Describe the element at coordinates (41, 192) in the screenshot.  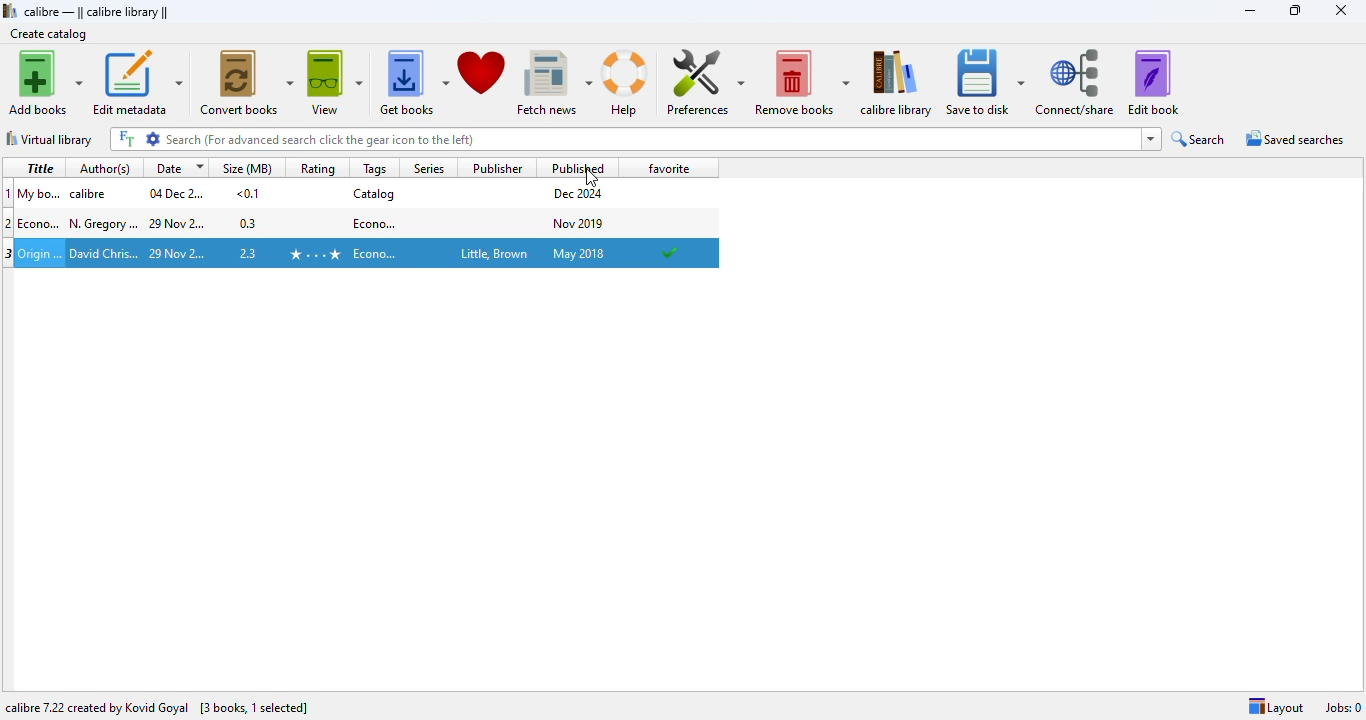
I see `title` at that location.